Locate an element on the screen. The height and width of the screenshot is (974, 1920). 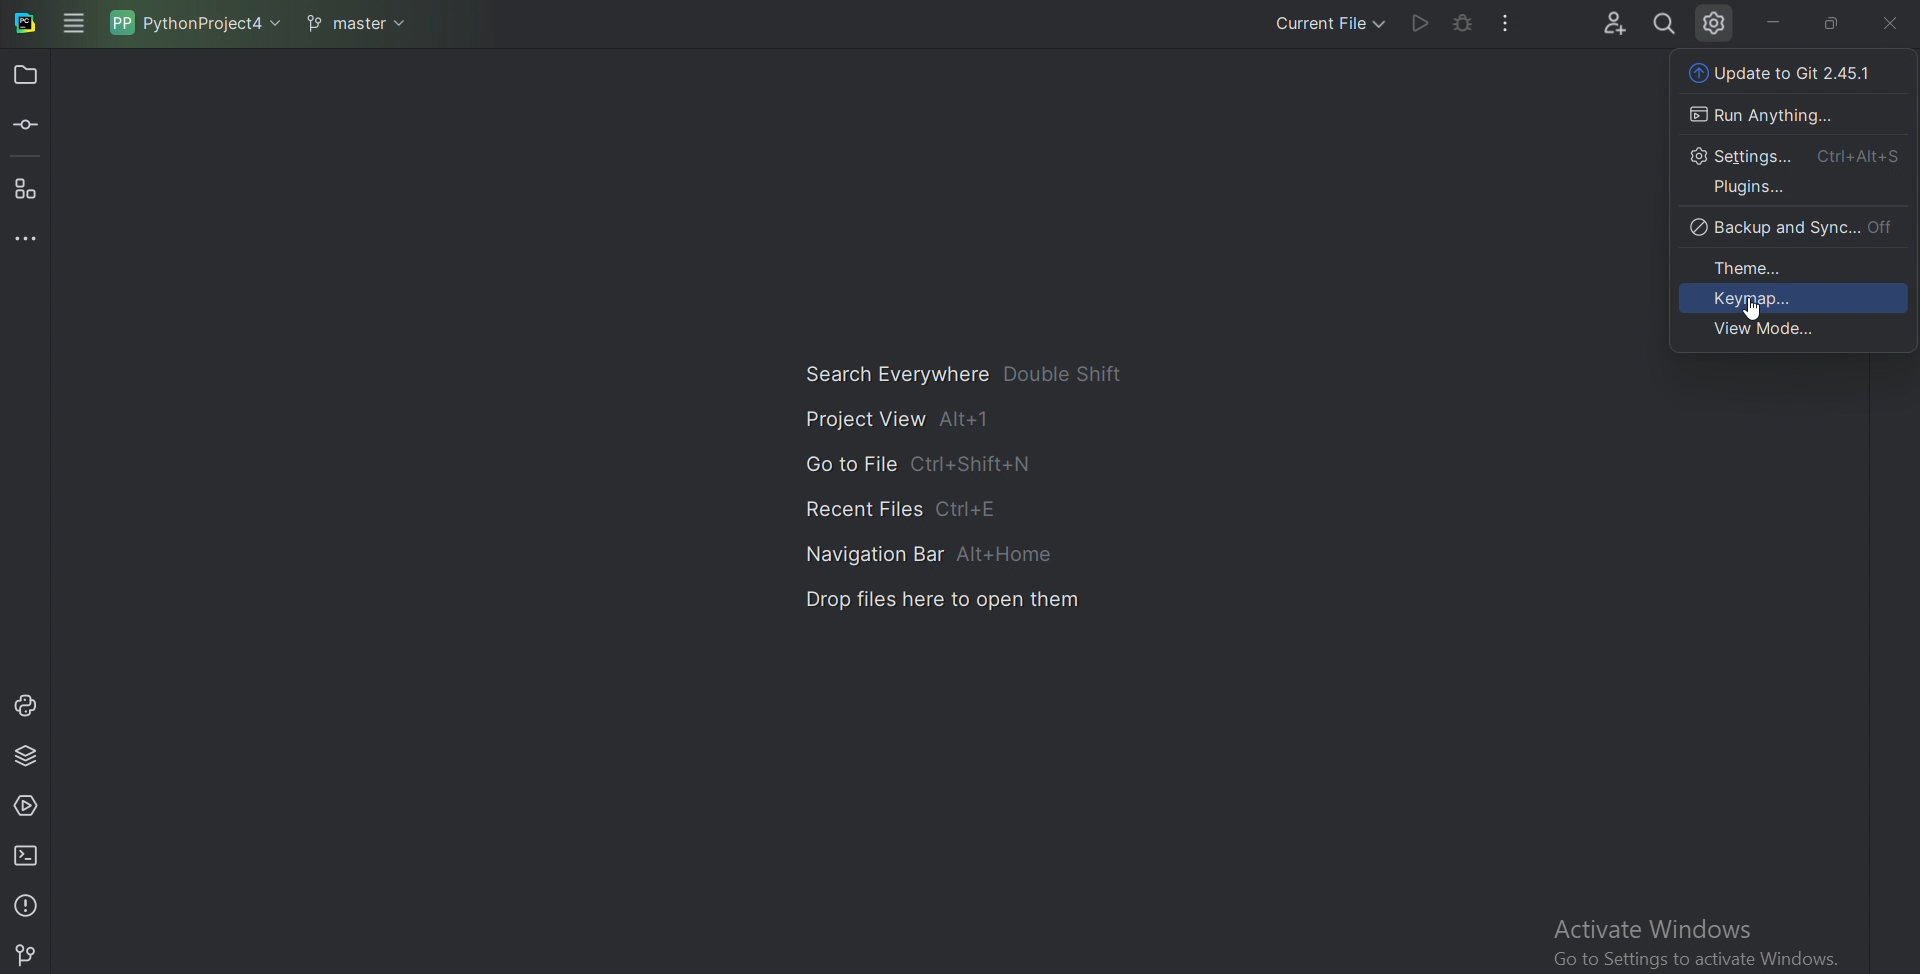
Code with me is located at coordinates (1604, 26).